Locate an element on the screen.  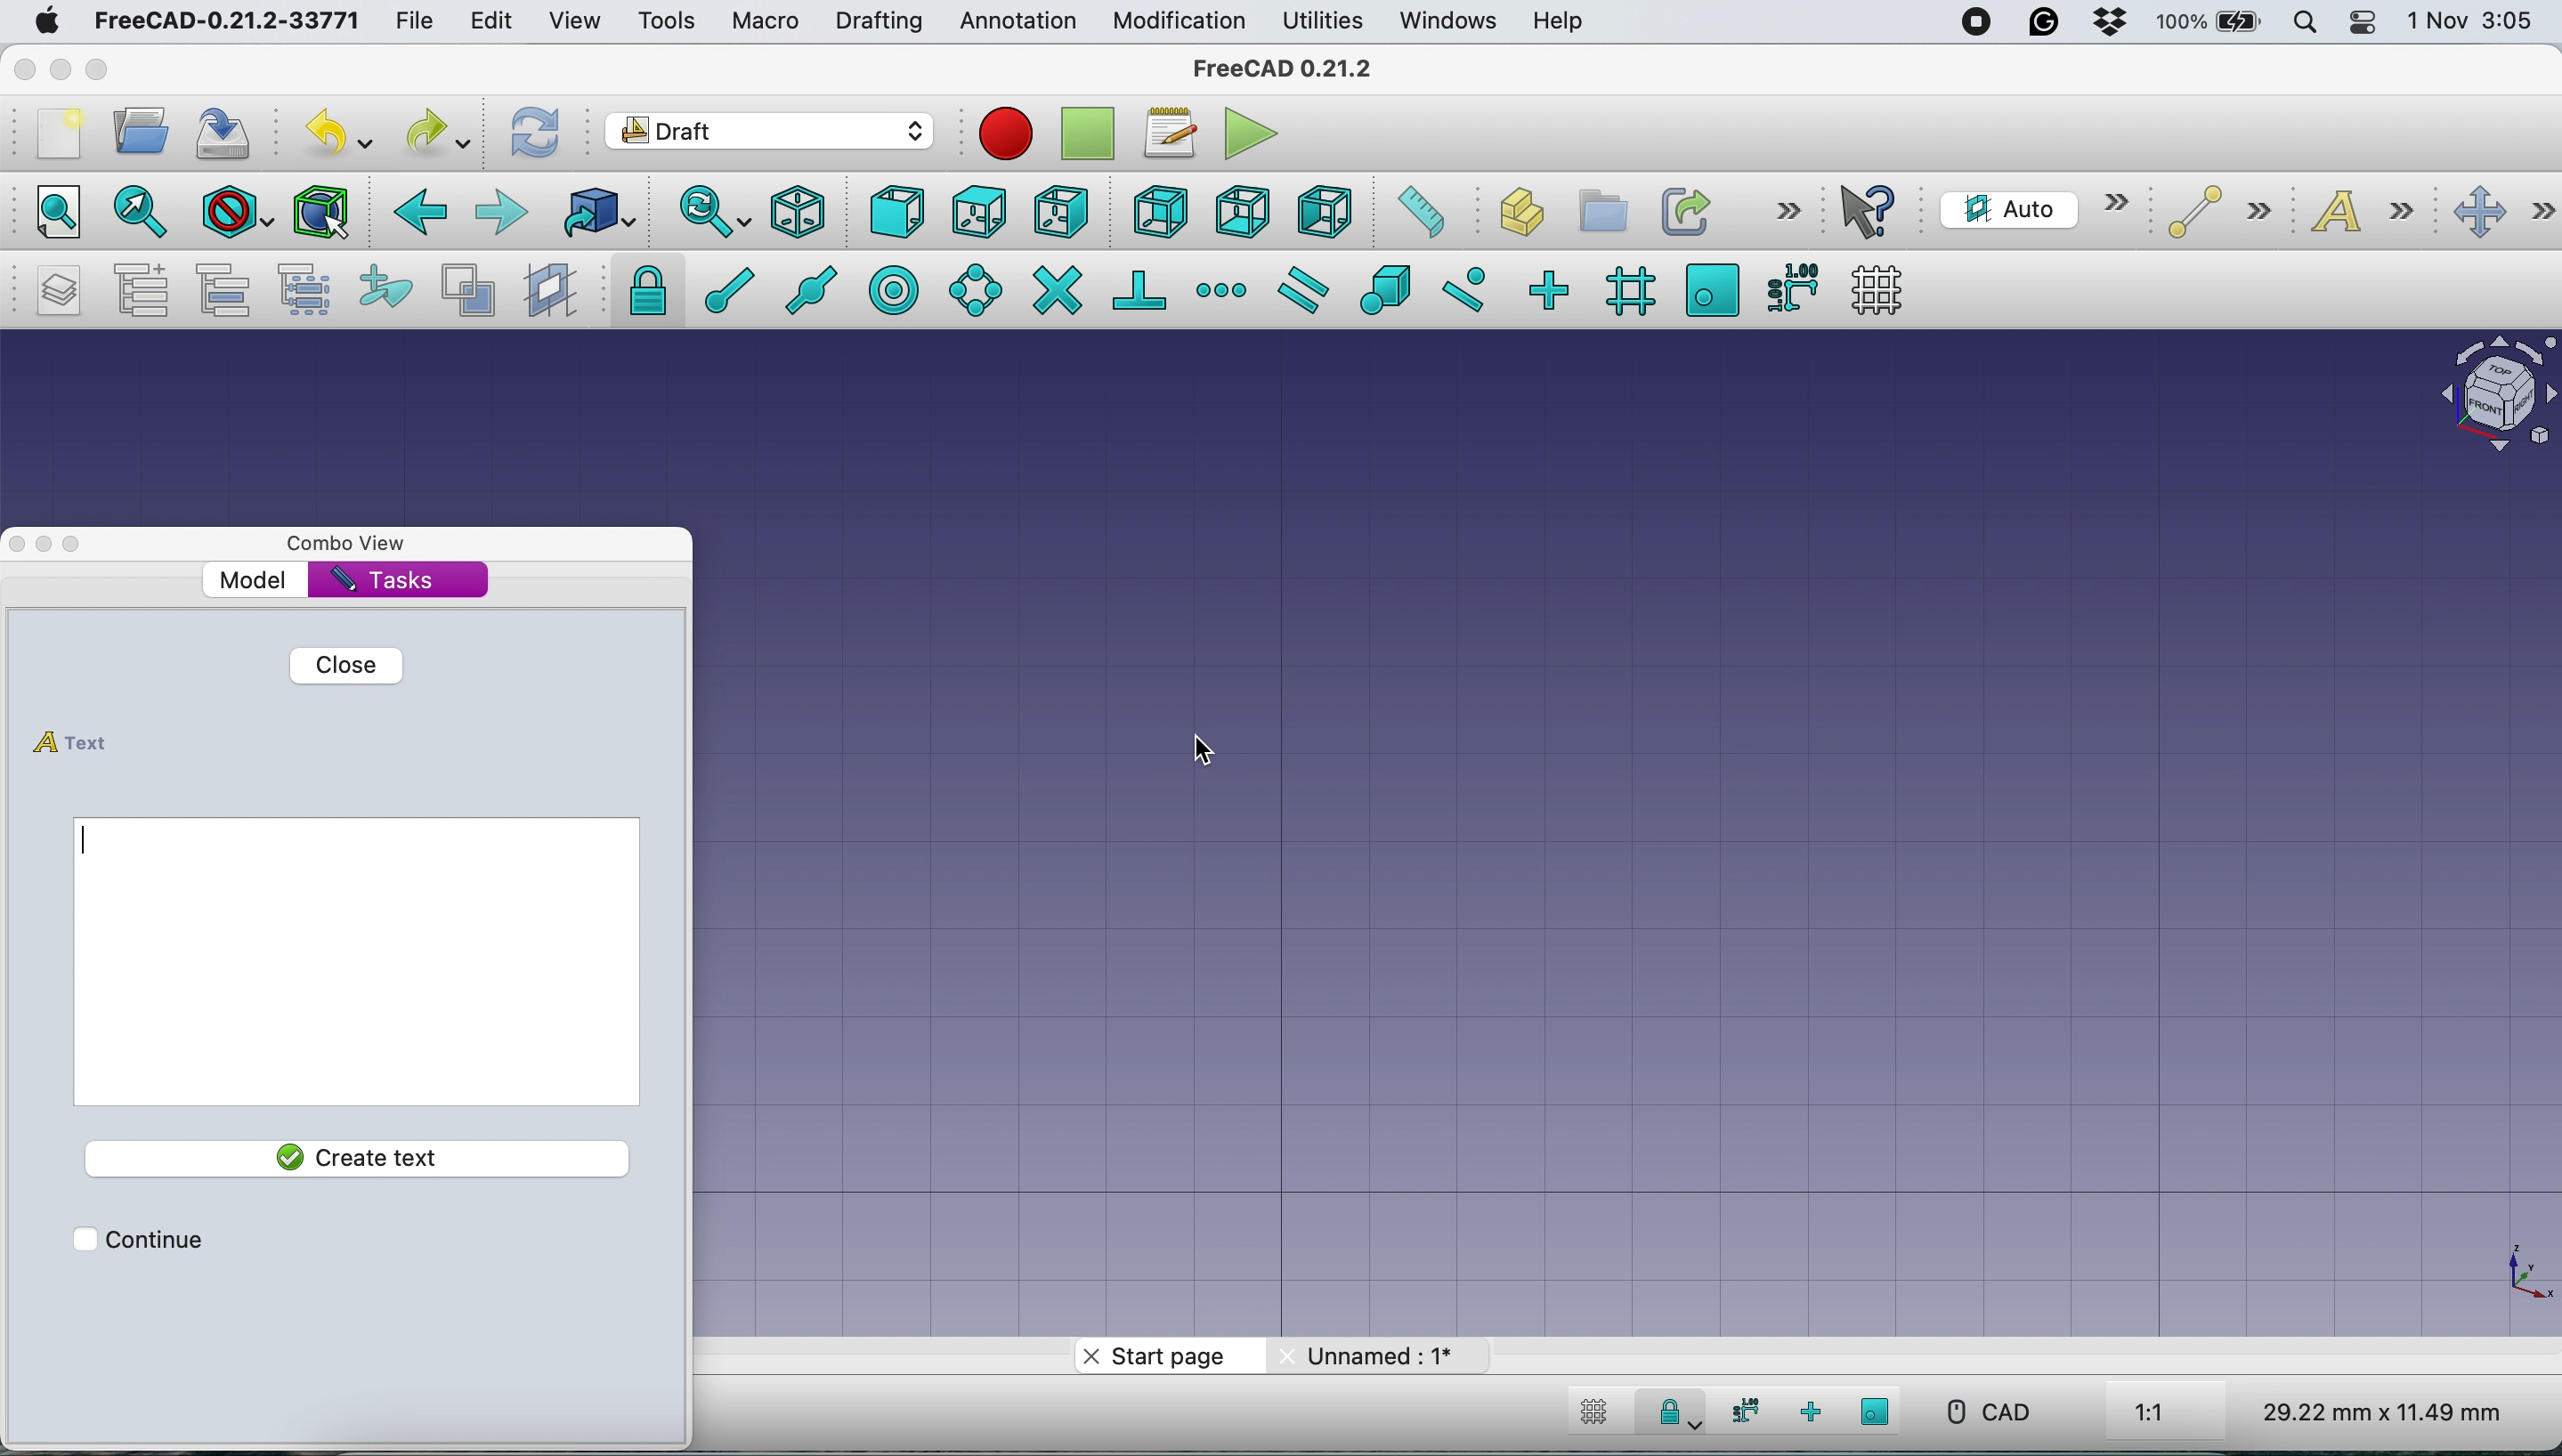
execute macros is located at coordinates (1248, 135).